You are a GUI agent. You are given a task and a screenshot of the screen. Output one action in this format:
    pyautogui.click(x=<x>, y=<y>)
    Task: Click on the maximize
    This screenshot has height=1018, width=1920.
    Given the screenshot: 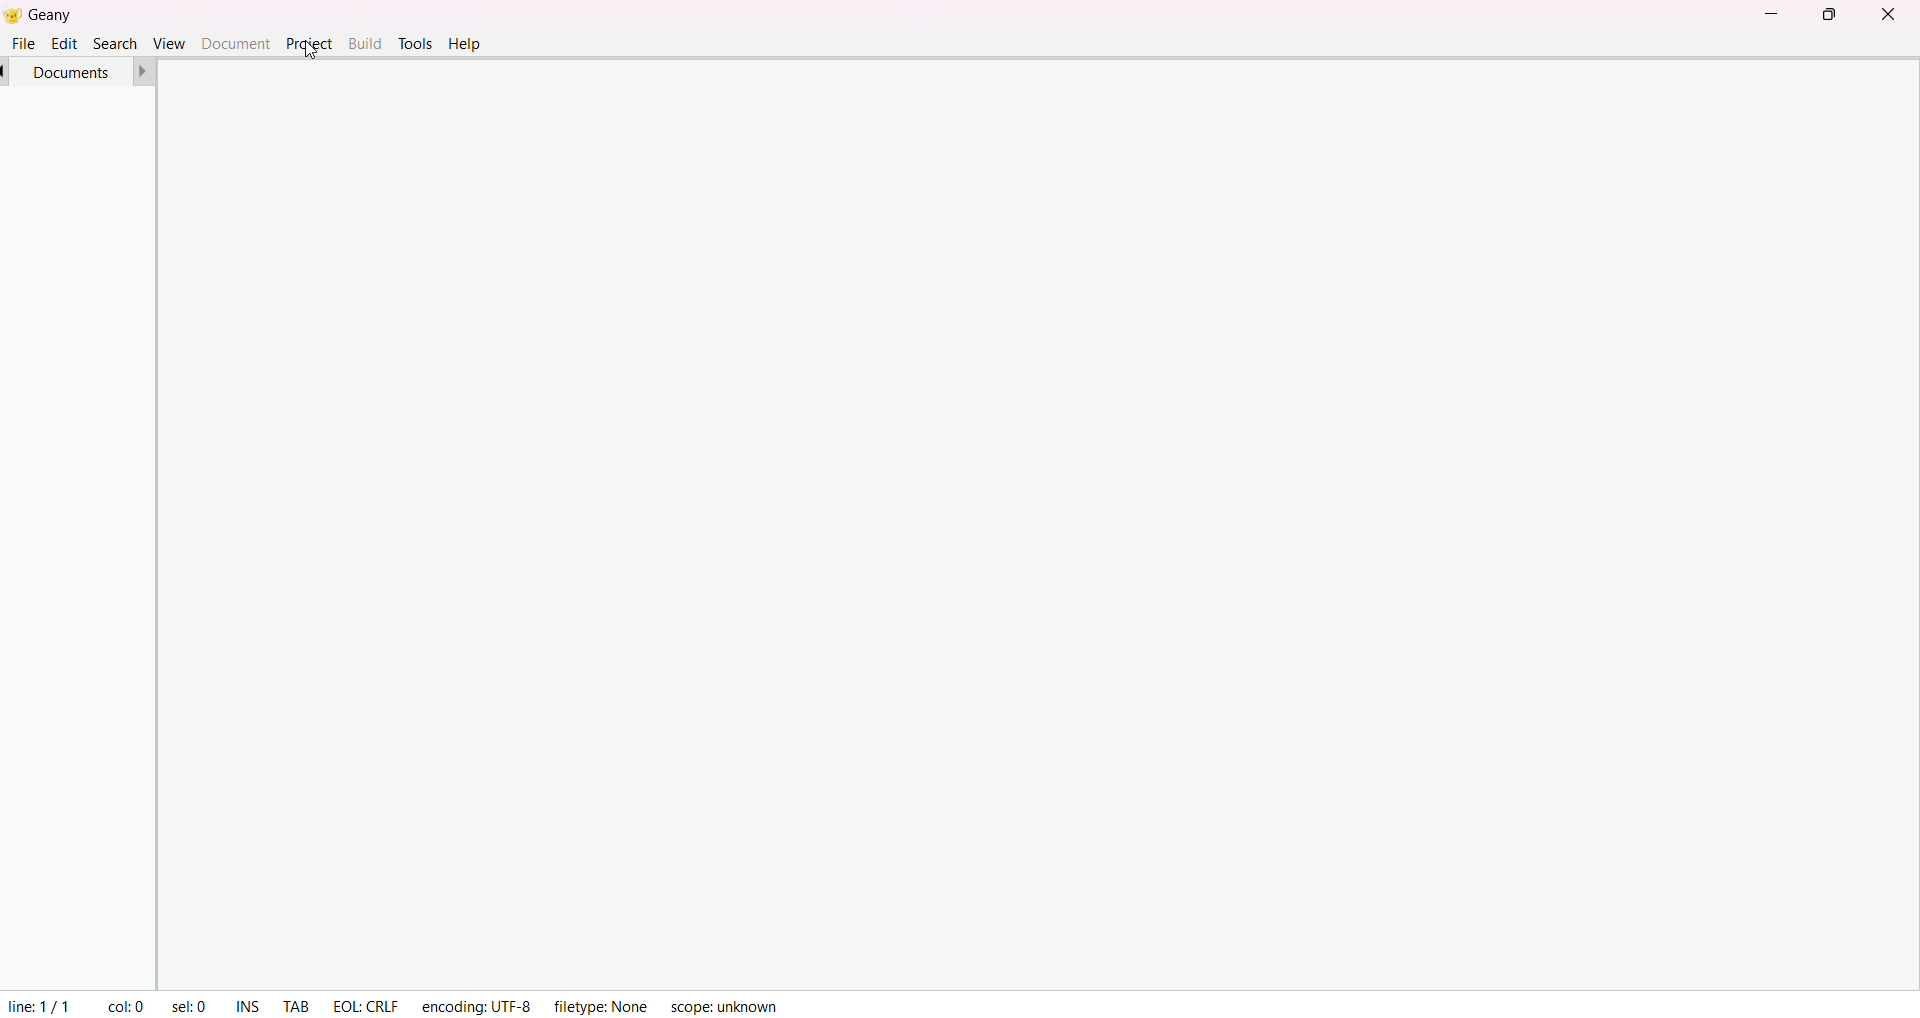 What is the action you would take?
    pyautogui.click(x=1828, y=15)
    